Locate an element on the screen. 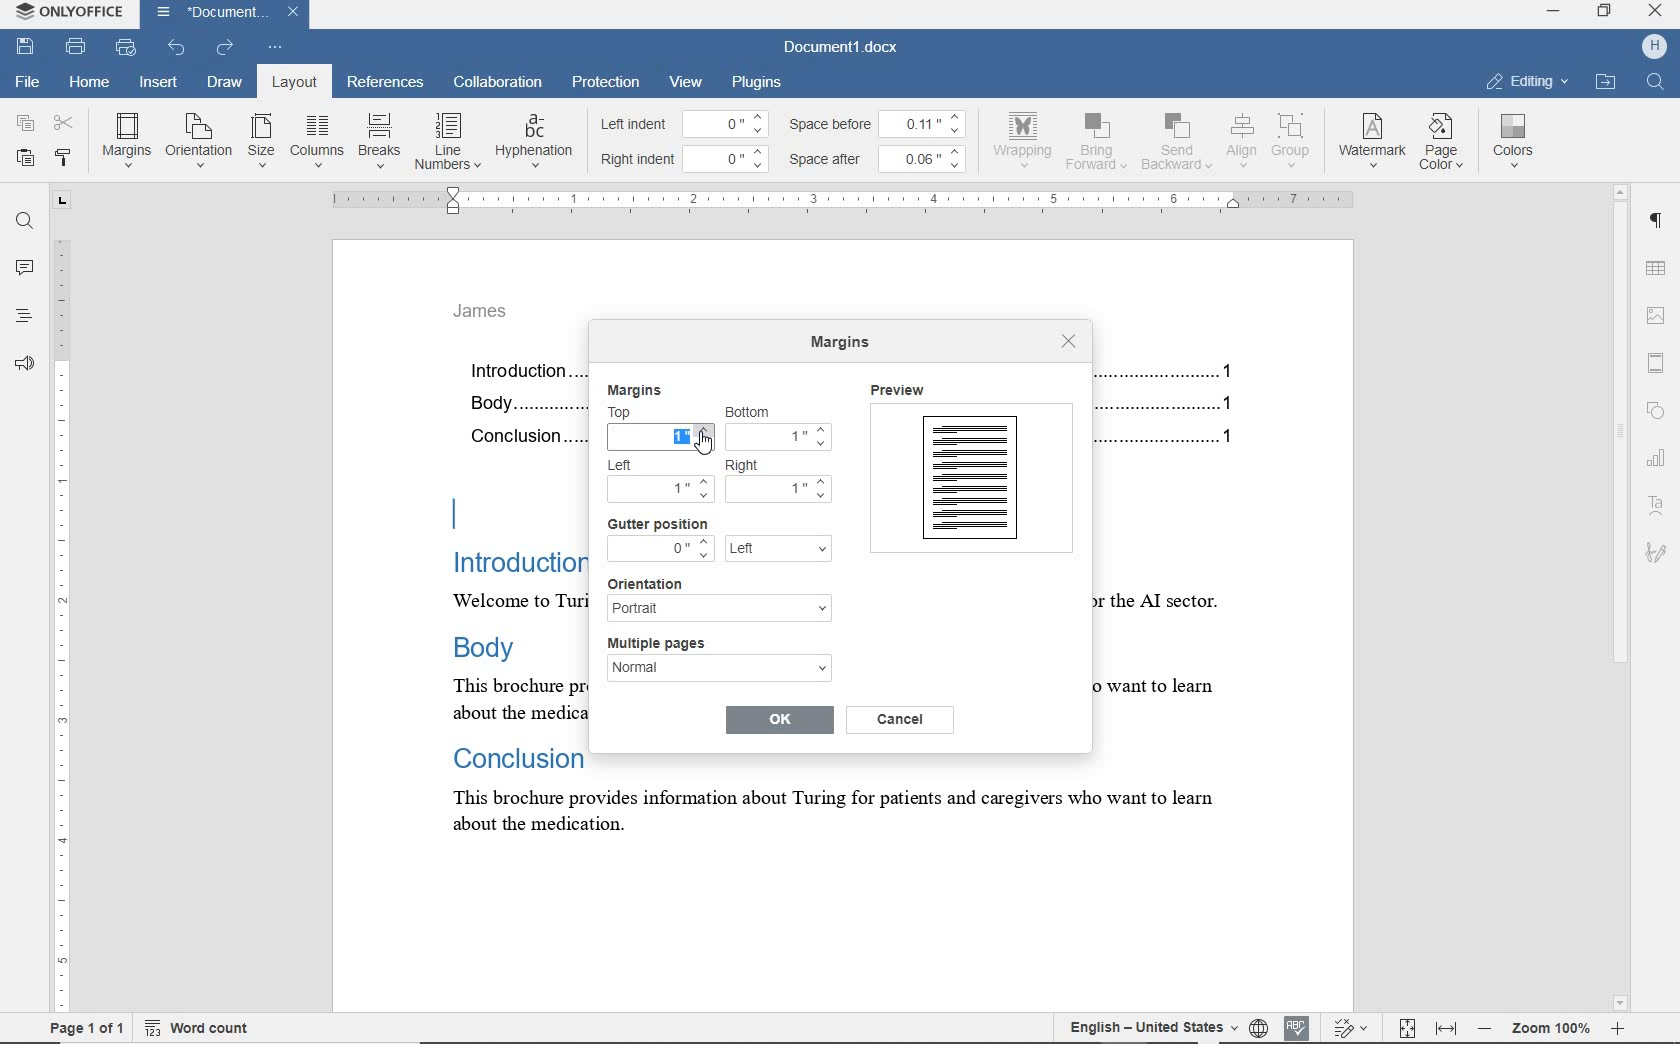 The width and height of the screenshot is (1680, 1044). margins is located at coordinates (634, 390).